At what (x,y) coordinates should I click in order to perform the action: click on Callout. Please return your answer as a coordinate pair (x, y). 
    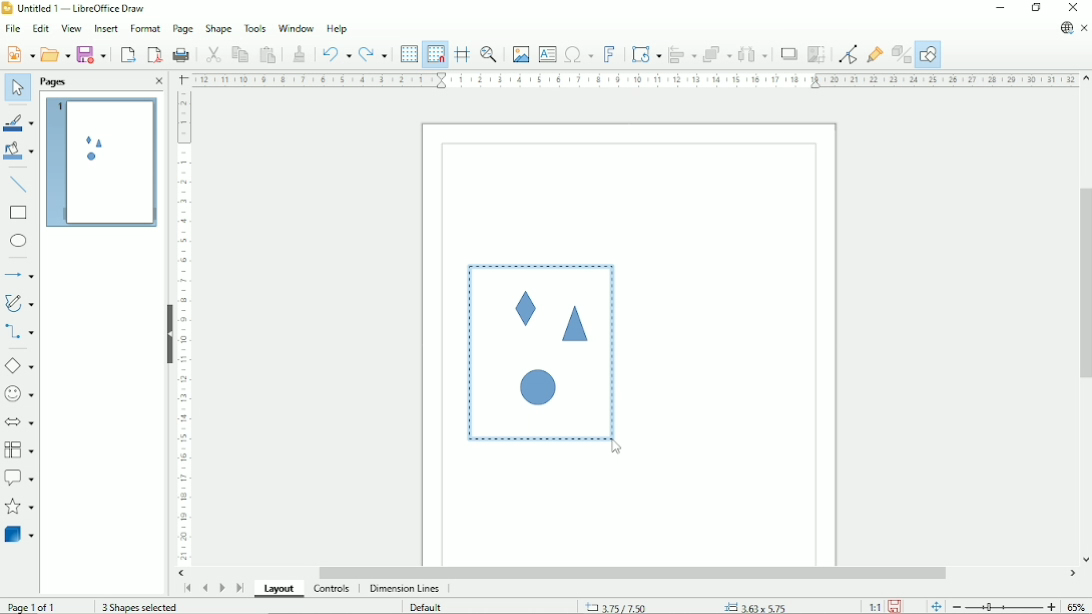
    Looking at the image, I should click on (19, 478).